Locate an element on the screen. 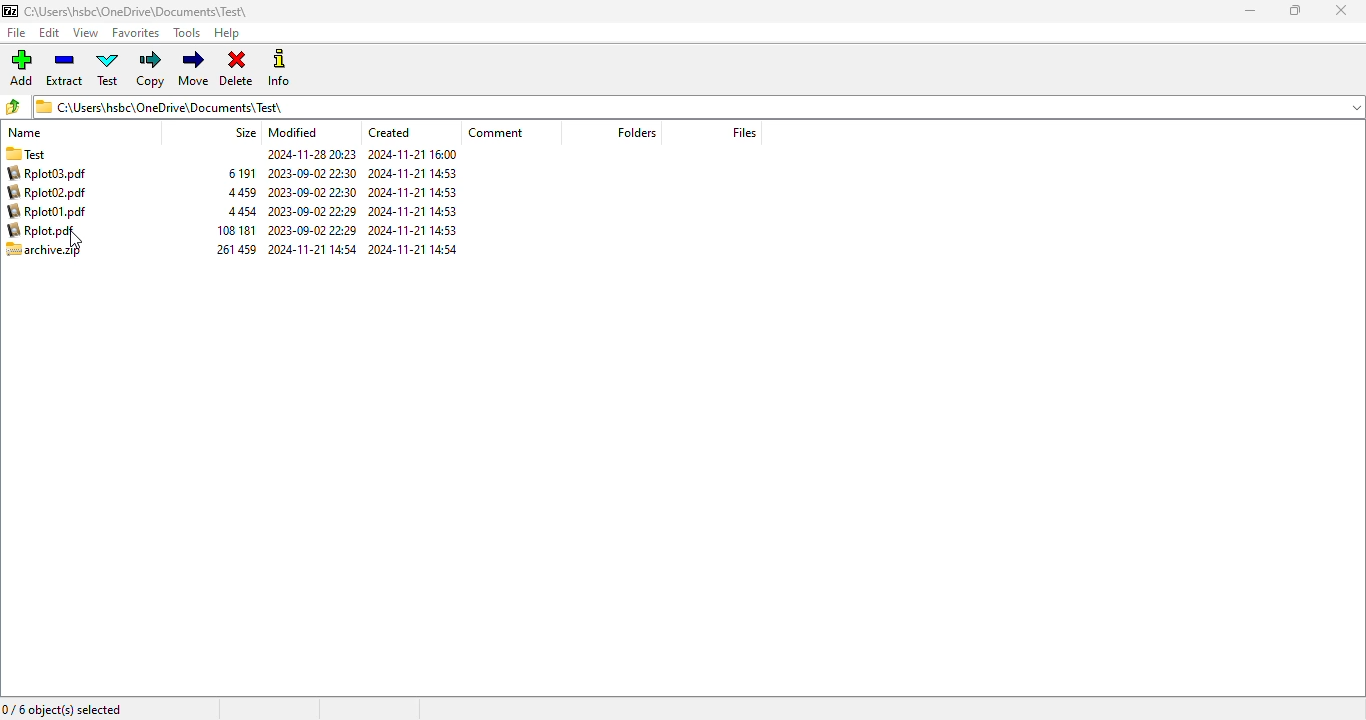  0/6 object(s) selected is located at coordinates (63, 708).